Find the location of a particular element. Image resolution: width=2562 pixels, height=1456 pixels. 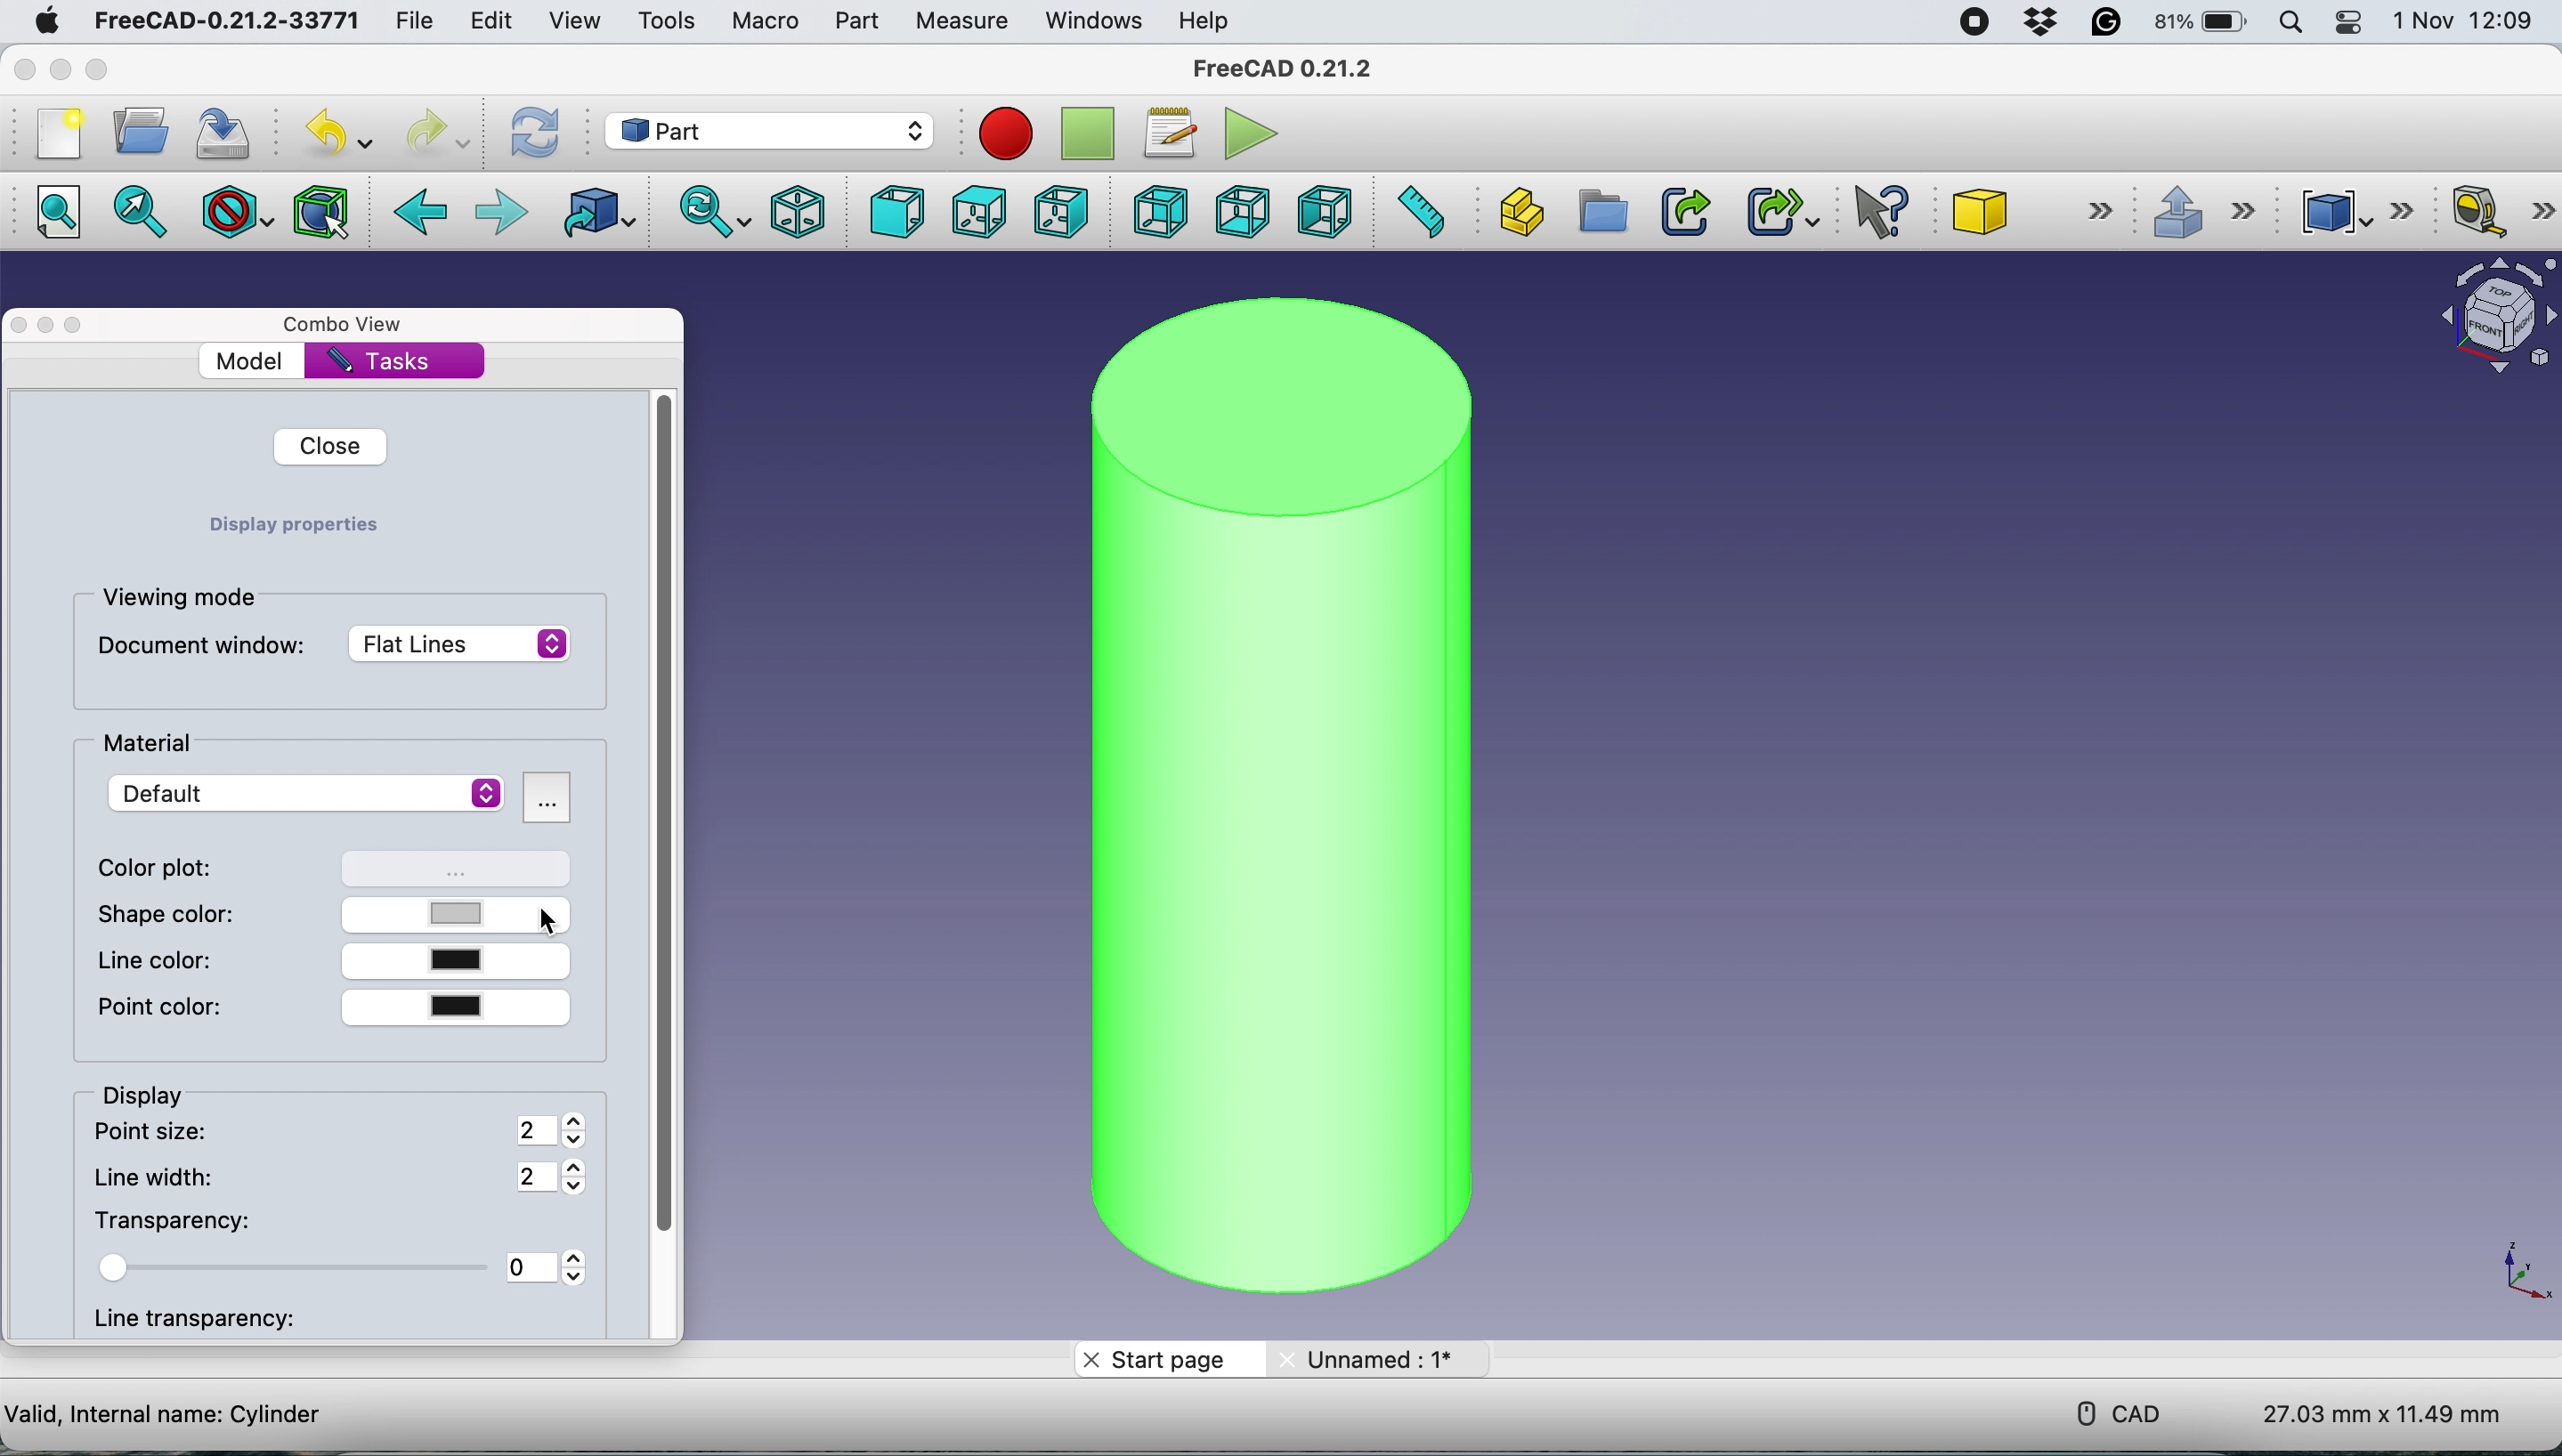

freecad is located at coordinates (222, 21).